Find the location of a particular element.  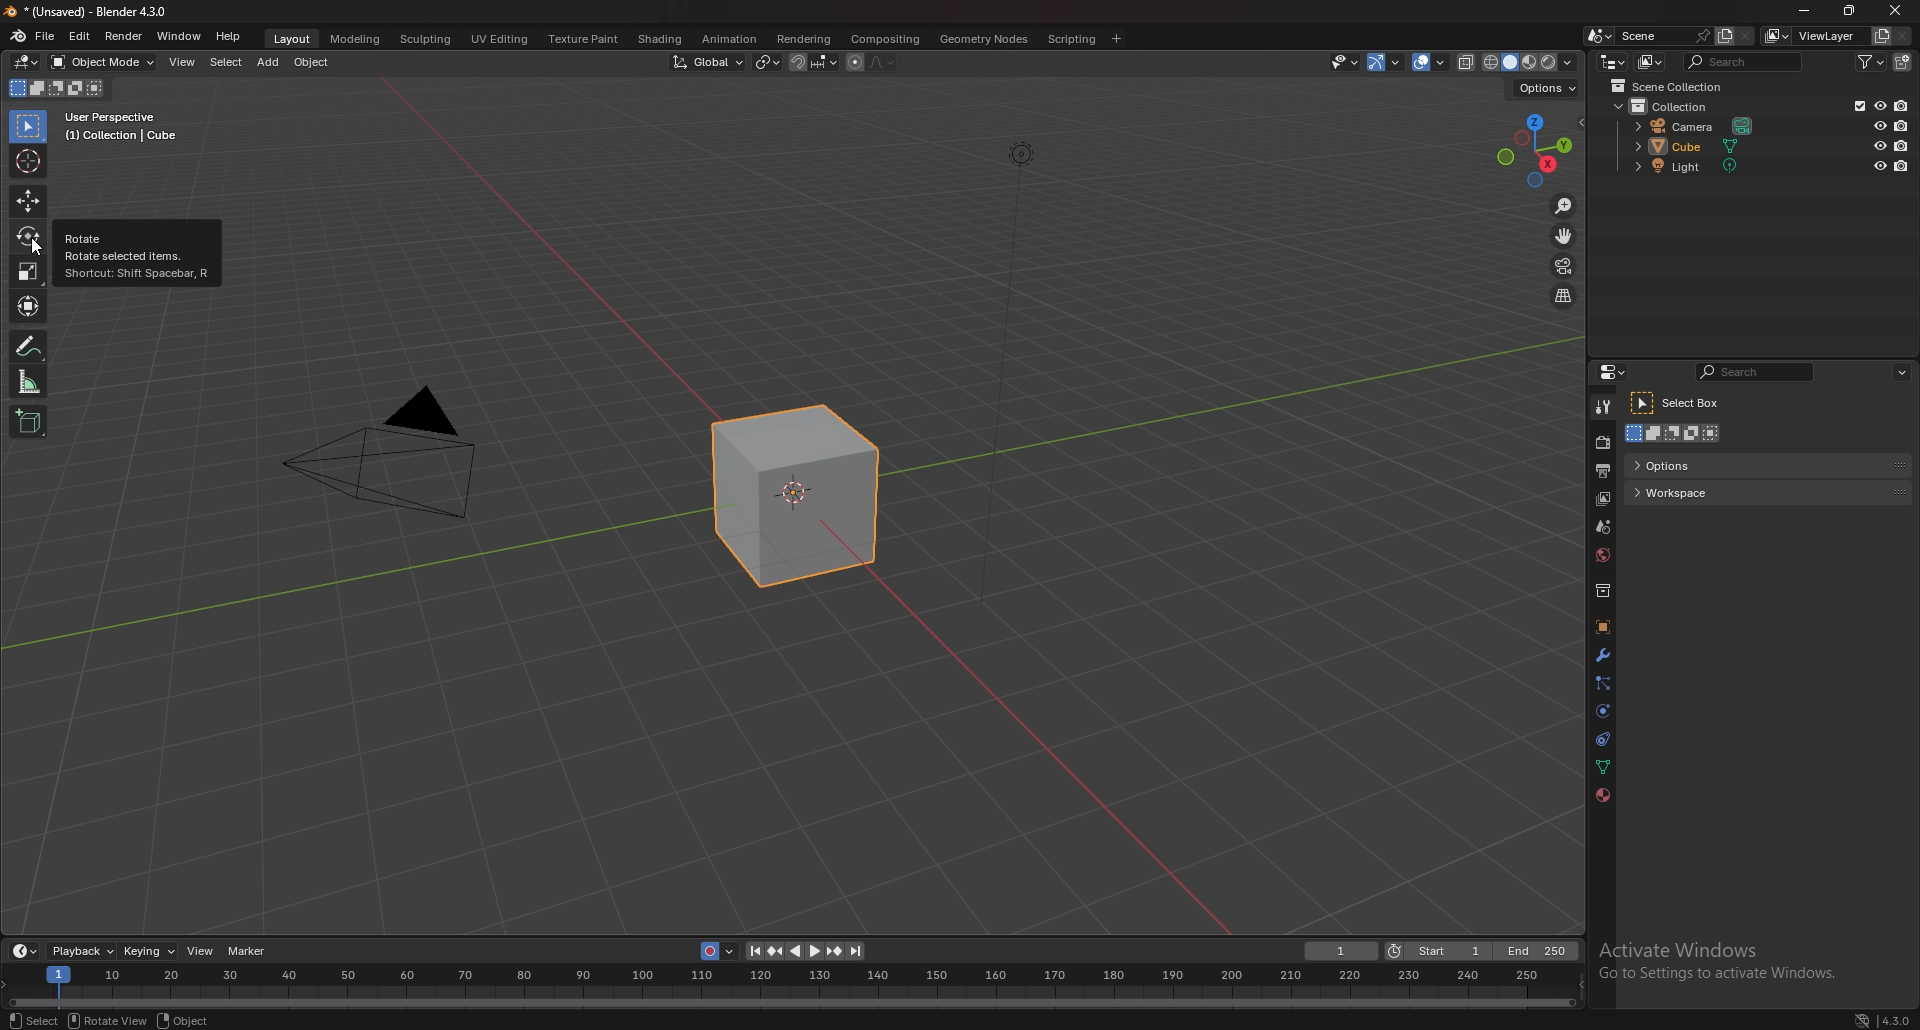

modes is located at coordinates (56, 88).